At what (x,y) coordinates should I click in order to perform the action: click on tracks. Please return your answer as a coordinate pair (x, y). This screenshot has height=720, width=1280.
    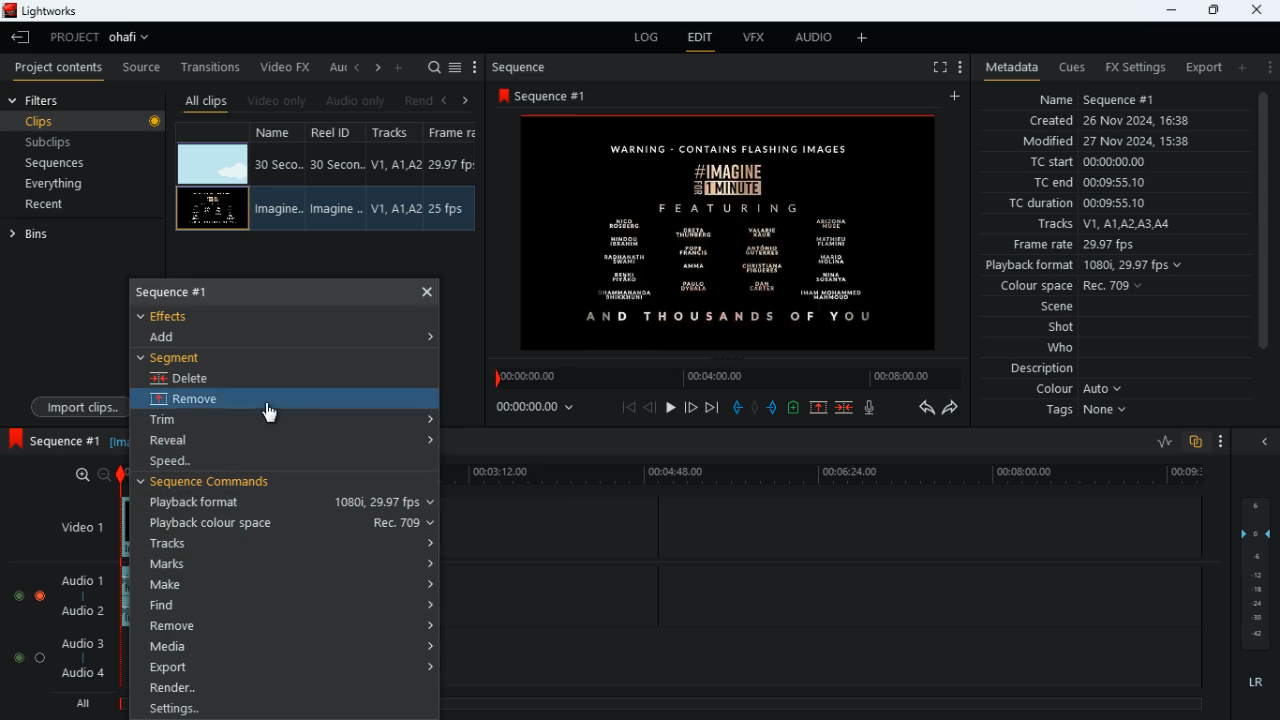
    Looking at the image, I should click on (396, 177).